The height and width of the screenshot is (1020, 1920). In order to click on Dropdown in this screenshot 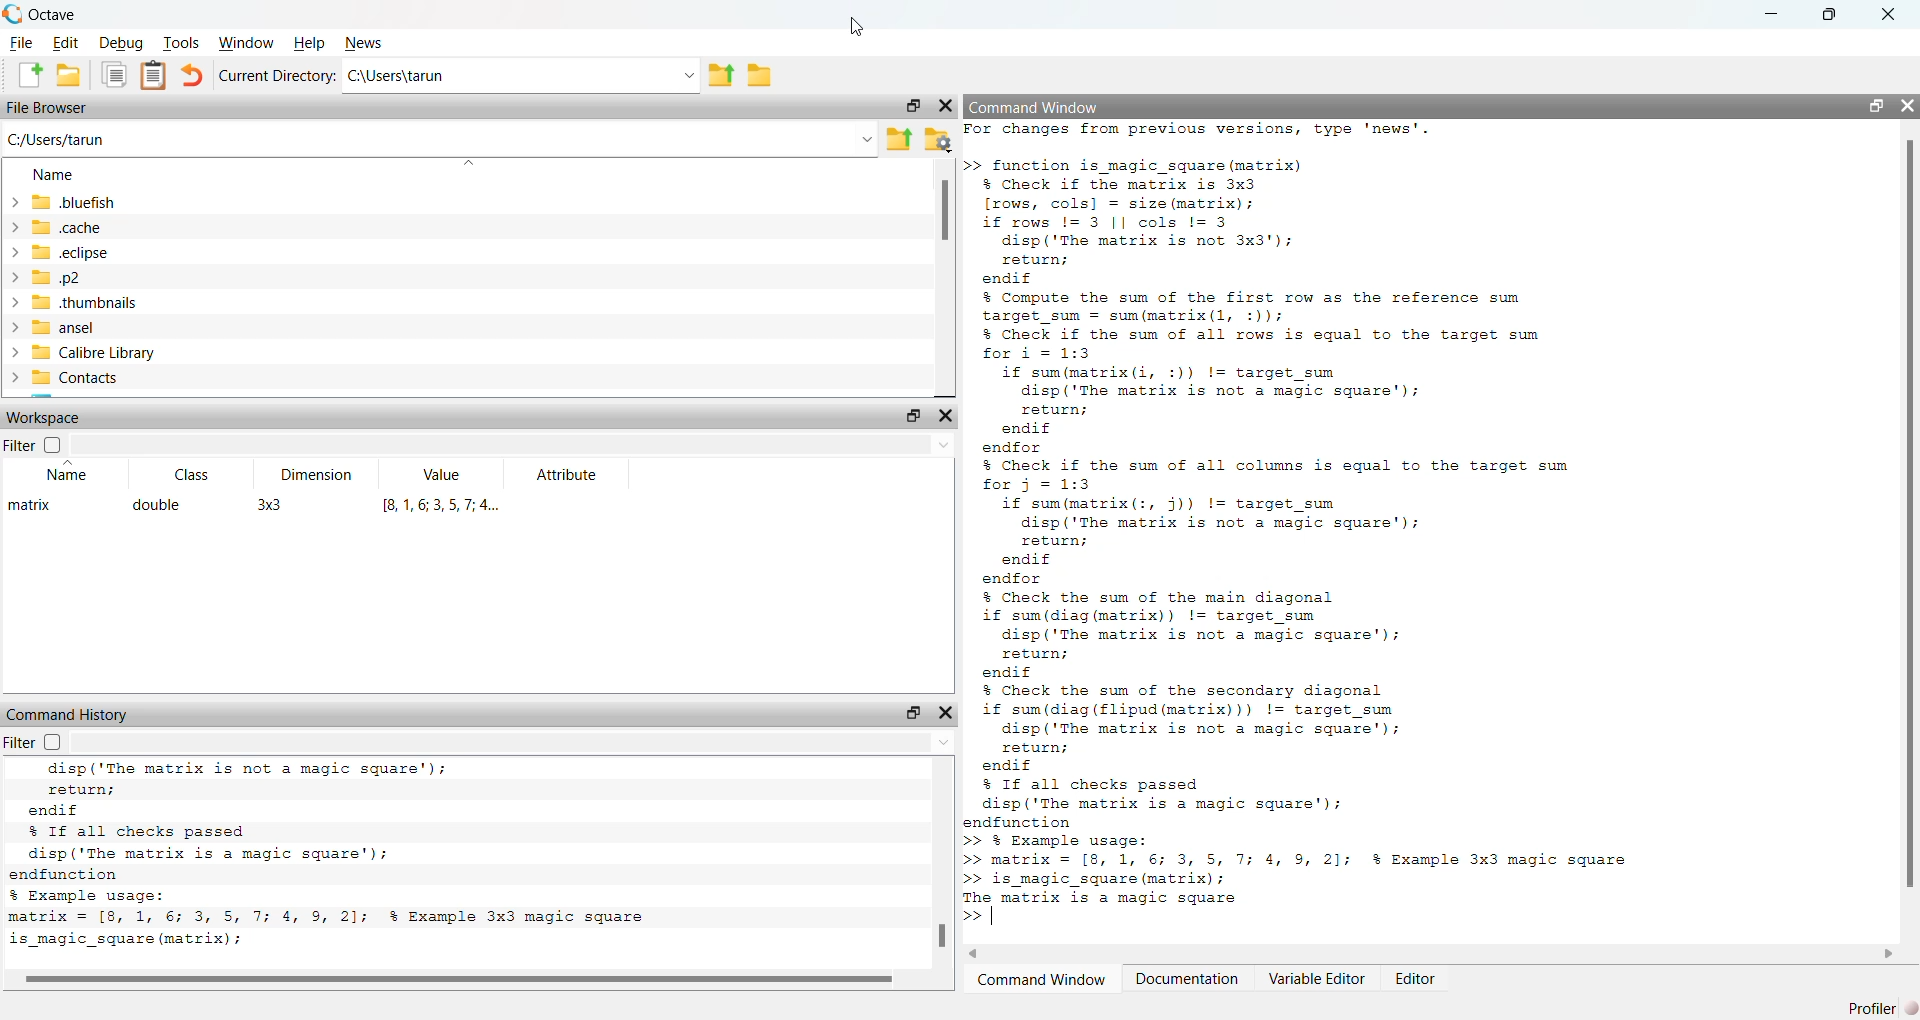, I will do `click(868, 141)`.